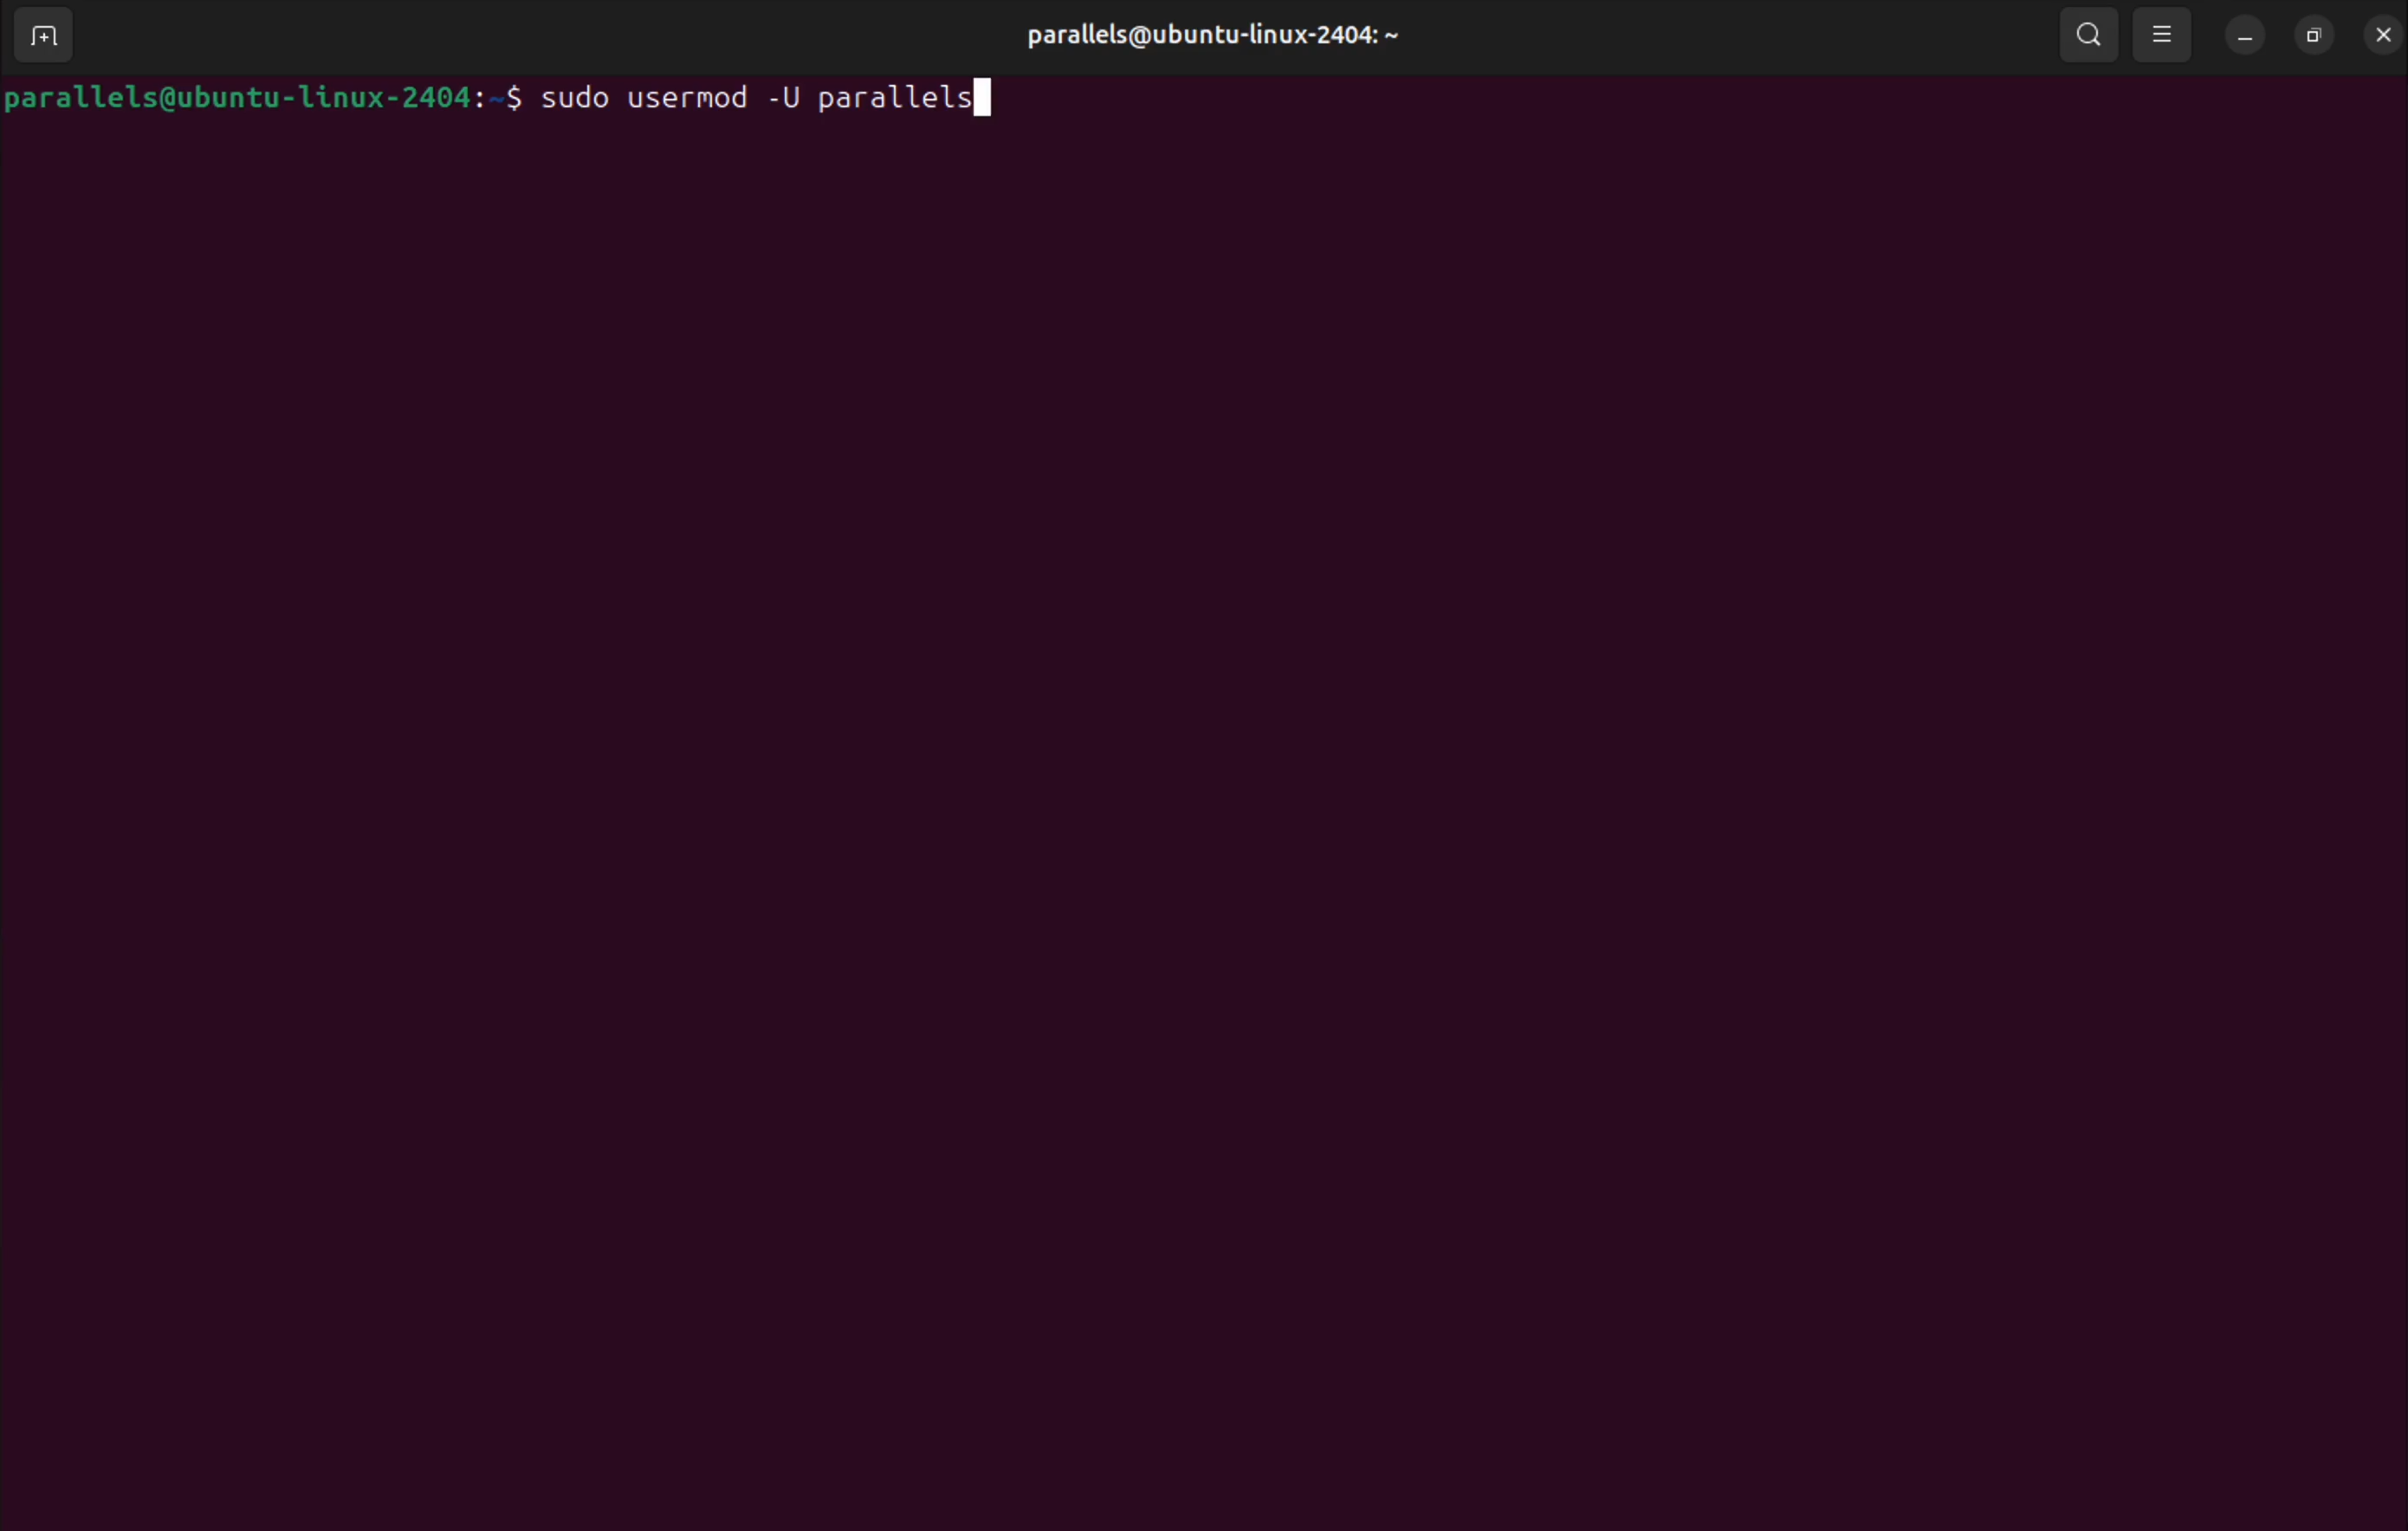  Describe the element at coordinates (52, 37) in the screenshot. I see `add terminal window` at that location.